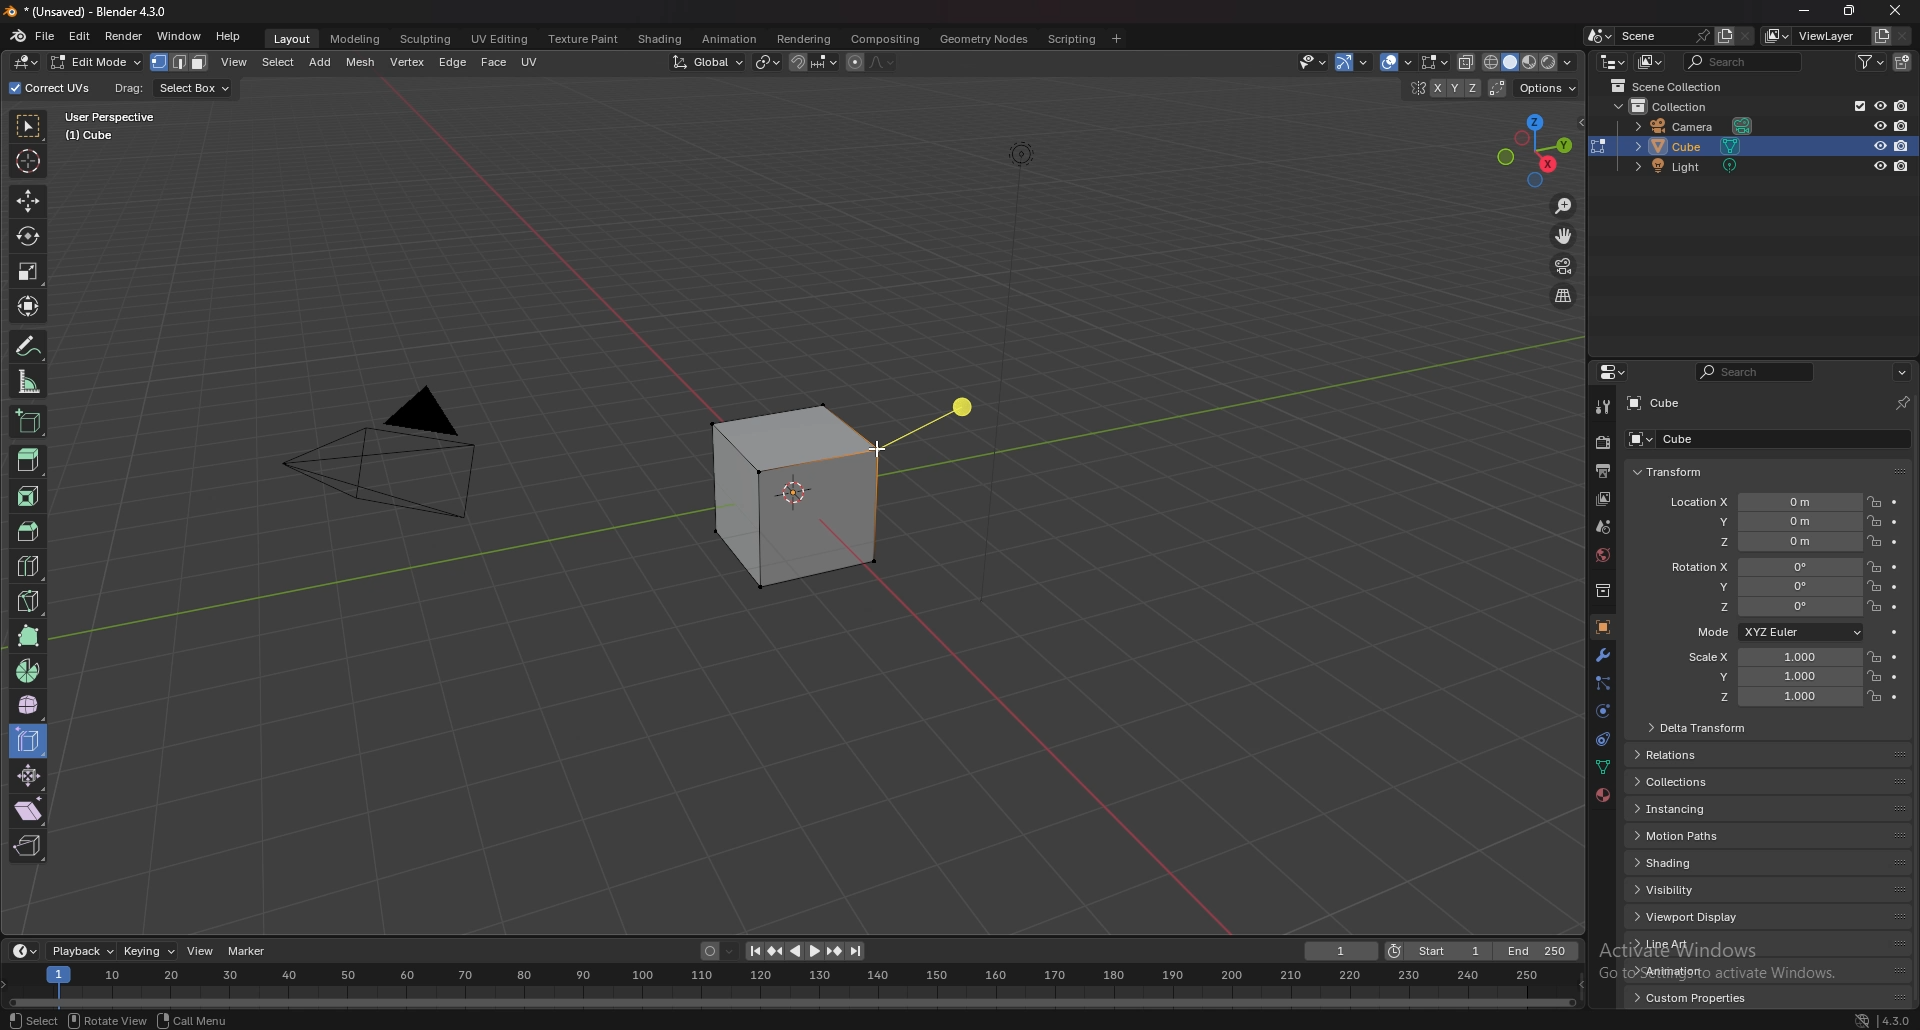 This screenshot has height=1030, width=1920. Describe the element at coordinates (1530, 64) in the screenshot. I see `viewport shading` at that location.